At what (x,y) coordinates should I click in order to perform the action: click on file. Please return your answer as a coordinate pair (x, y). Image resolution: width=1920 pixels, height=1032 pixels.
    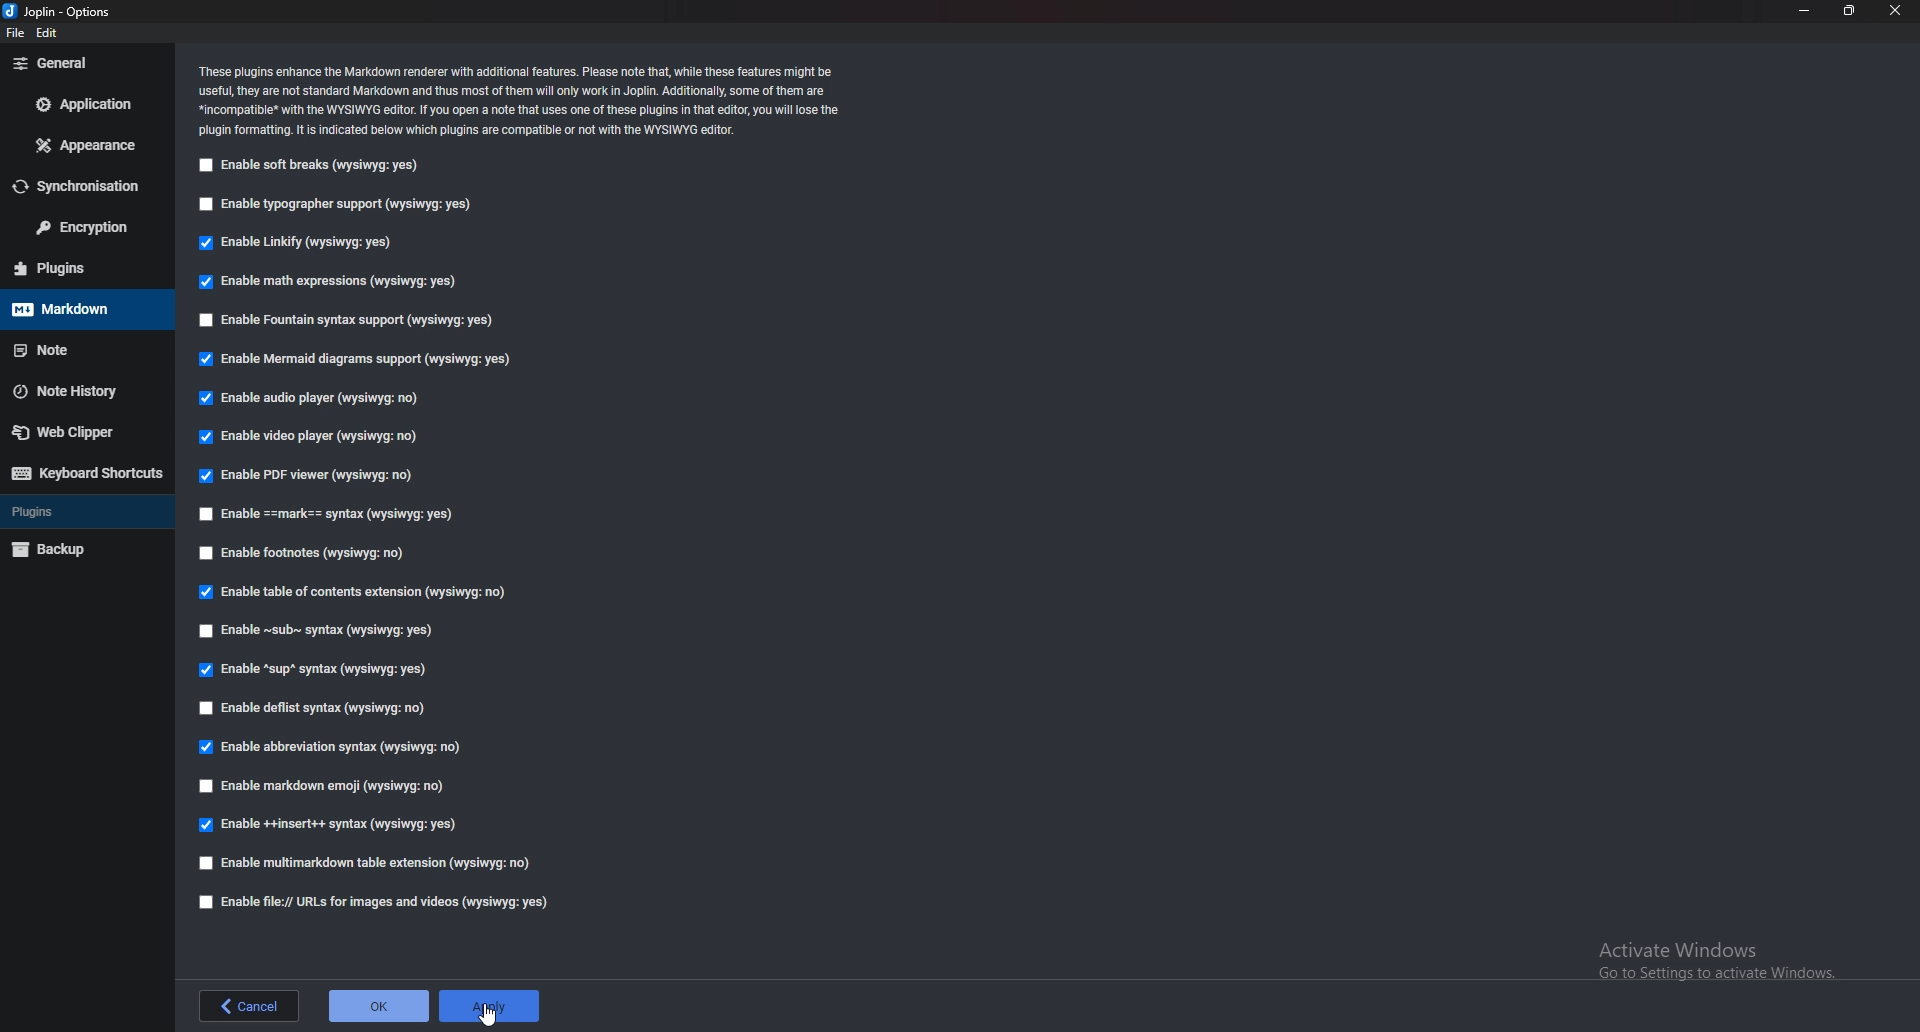
    Looking at the image, I should click on (16, 34).